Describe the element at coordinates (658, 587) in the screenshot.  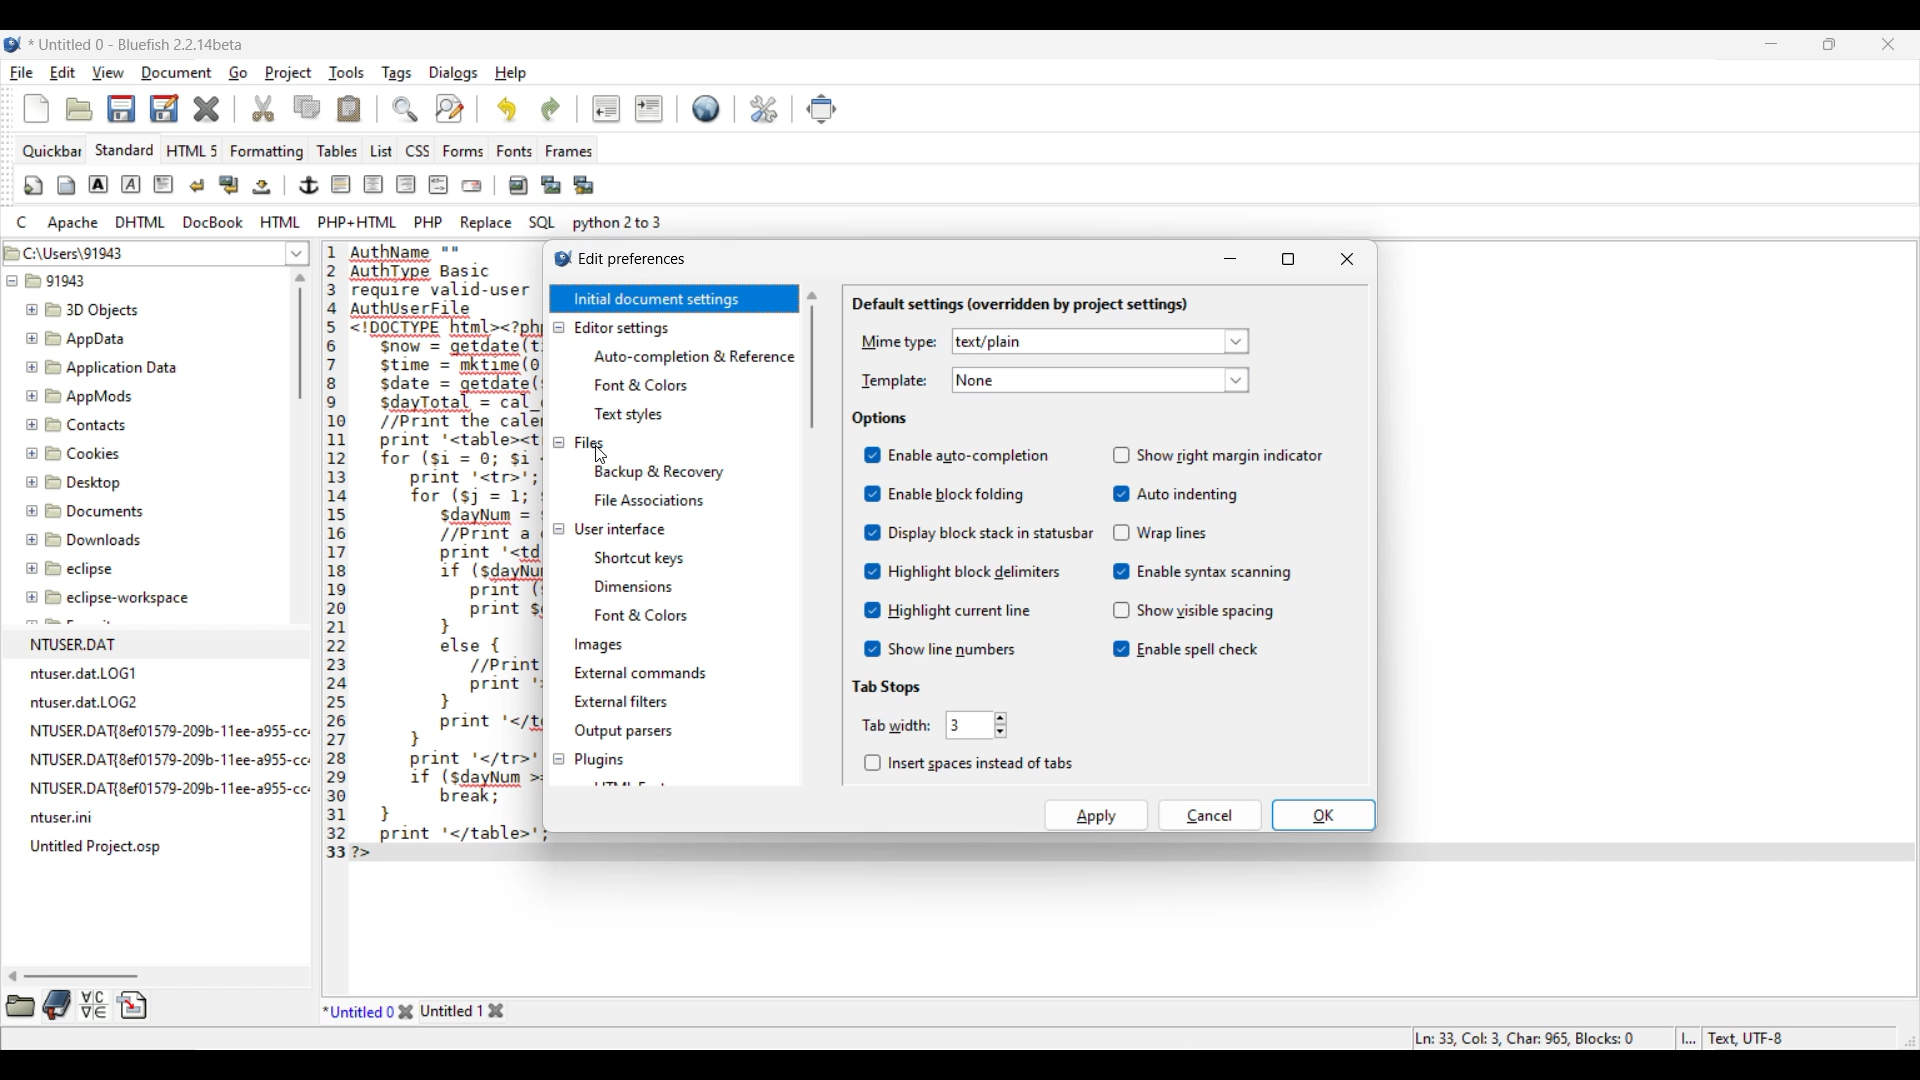
I see `User interface setting options` at that location.